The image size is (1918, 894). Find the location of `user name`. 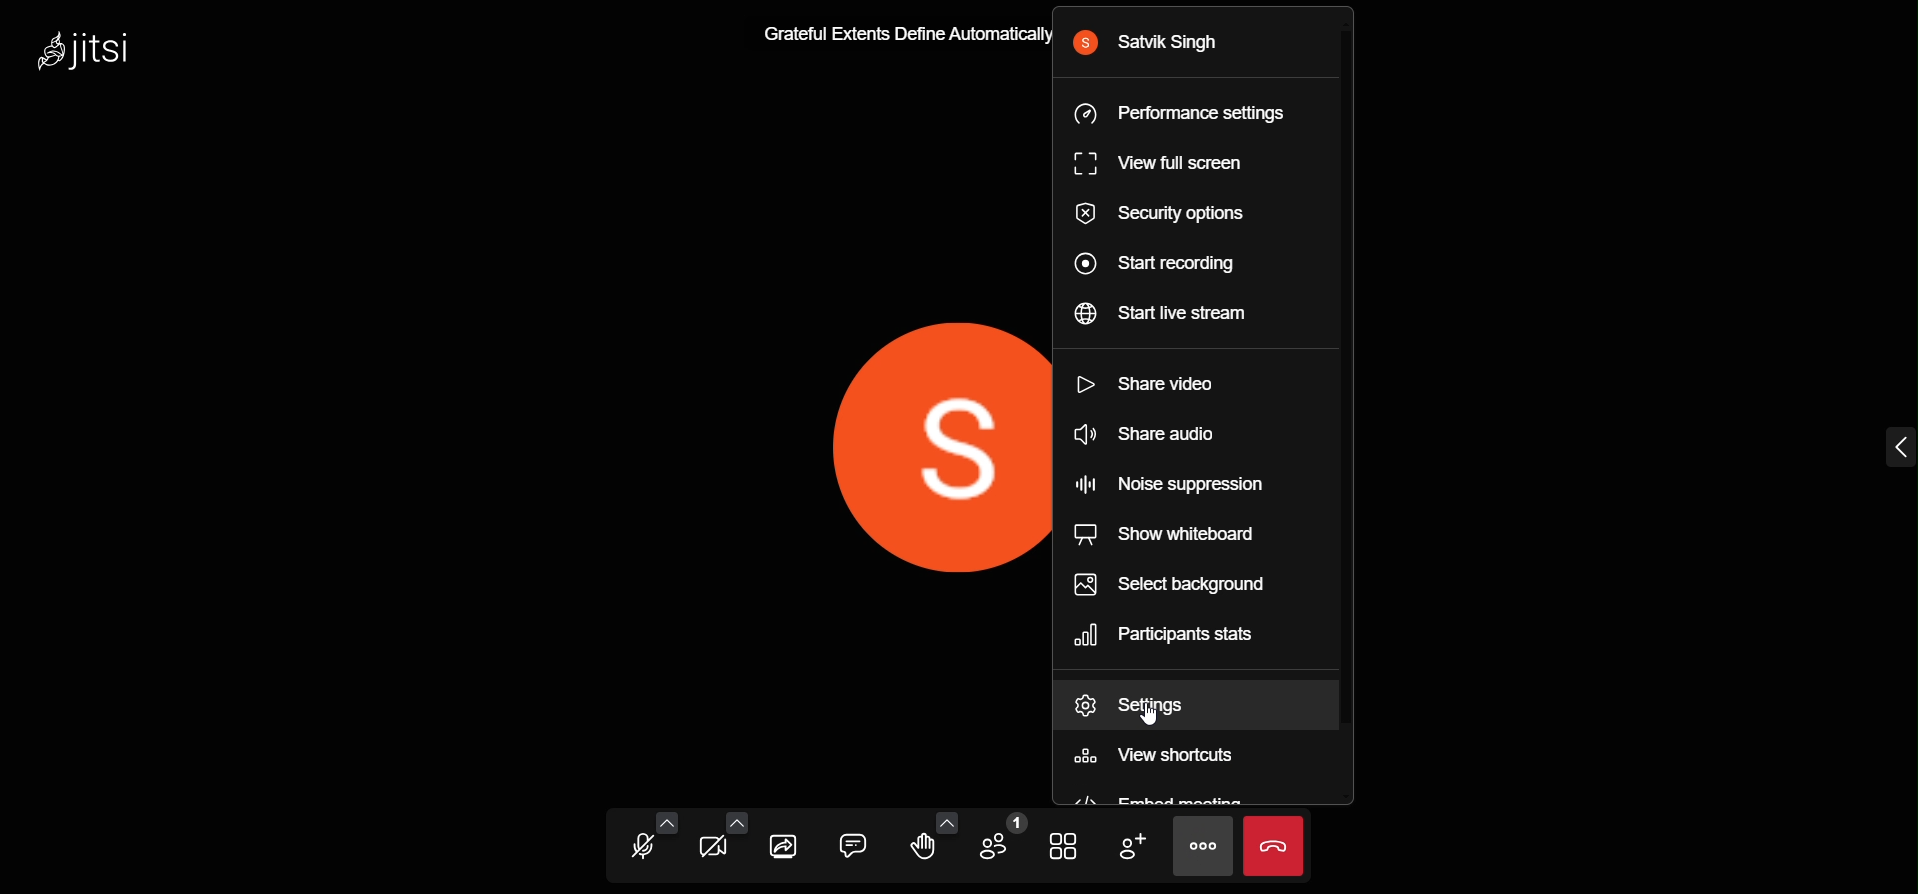

user name is located at coordinates (1146, 43).